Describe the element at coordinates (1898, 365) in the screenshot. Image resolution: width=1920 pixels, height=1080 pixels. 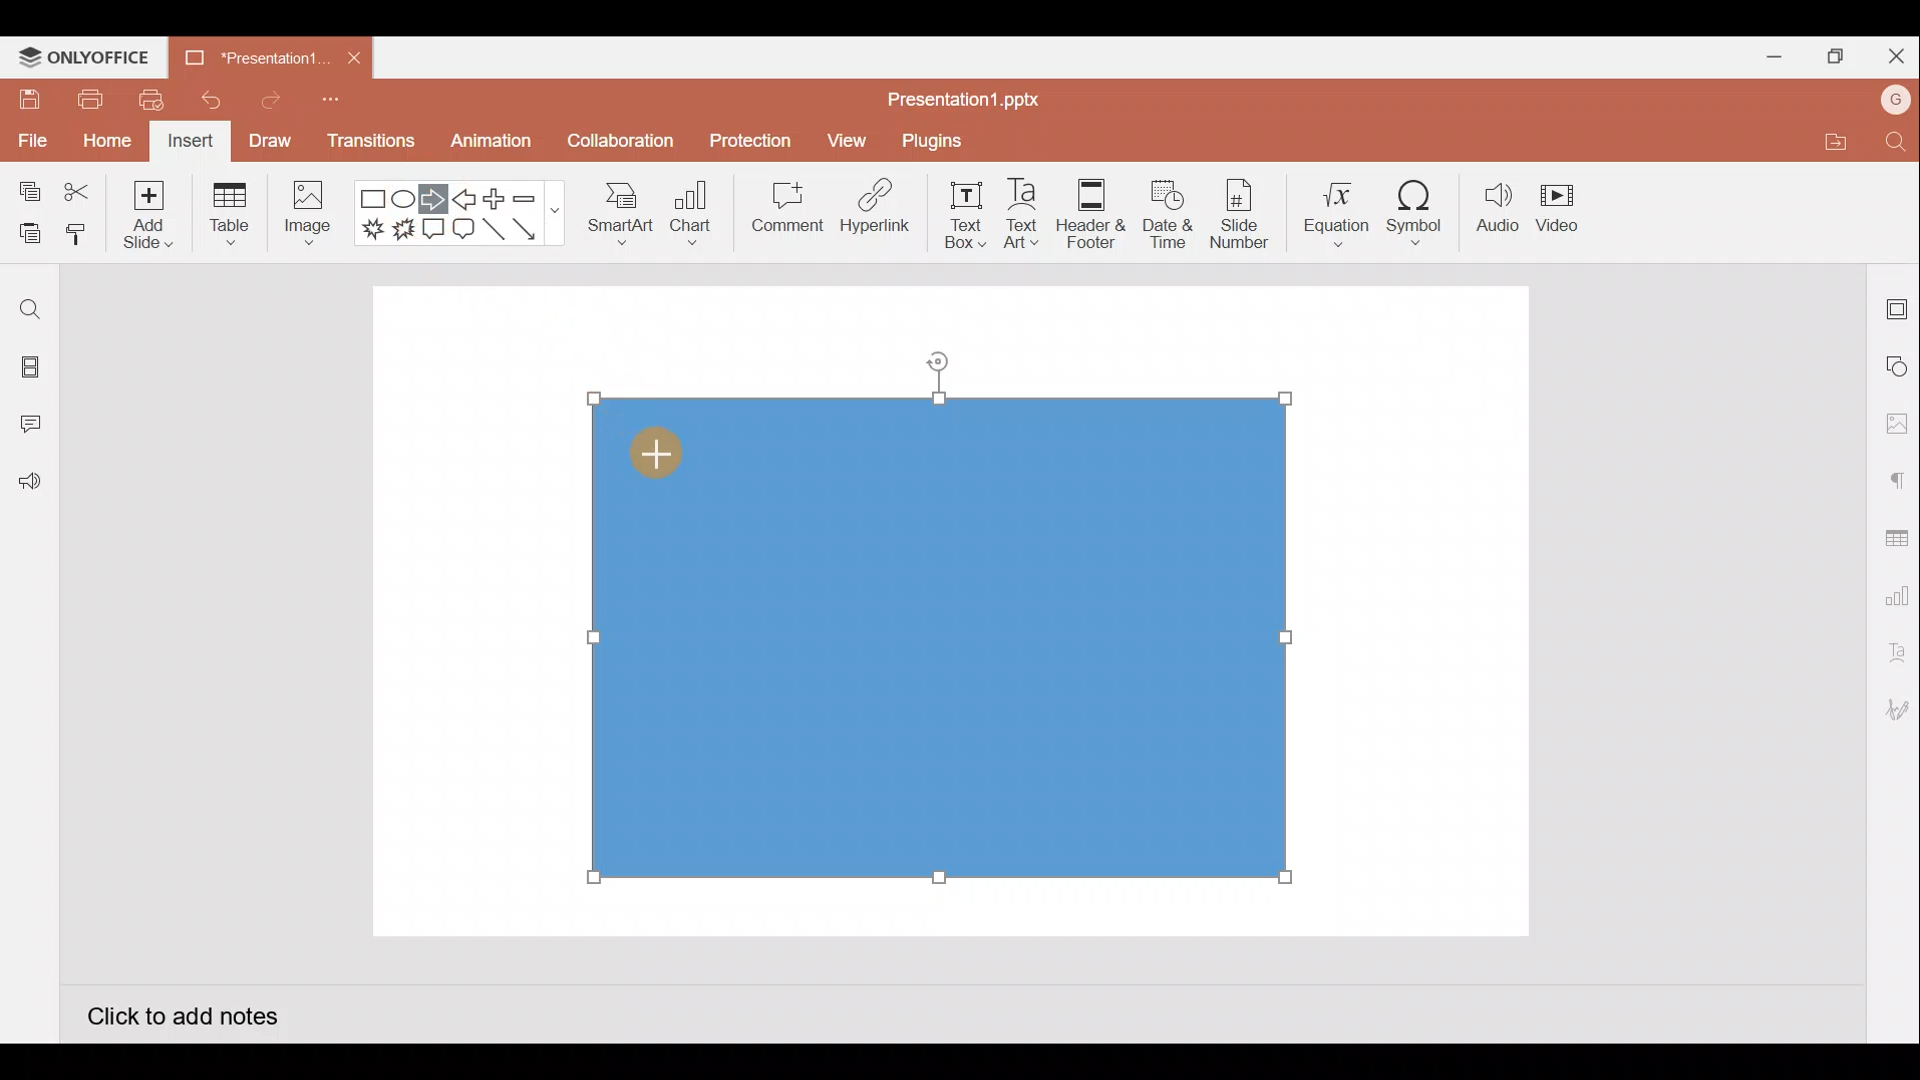
I see `Shape settings` at that location.